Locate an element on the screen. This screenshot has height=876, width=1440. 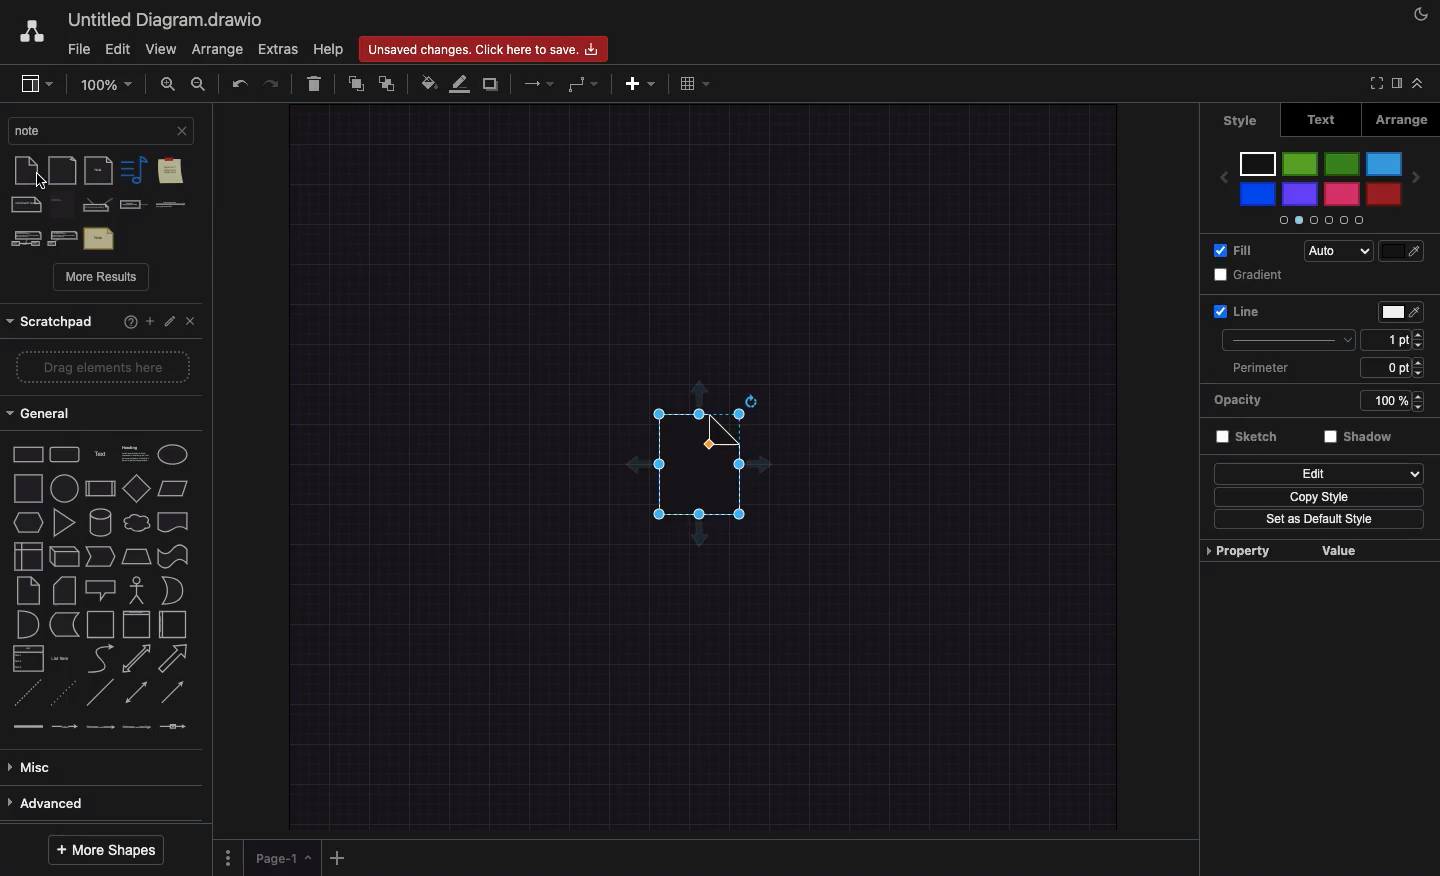
line is located at coordinates (101, 697).